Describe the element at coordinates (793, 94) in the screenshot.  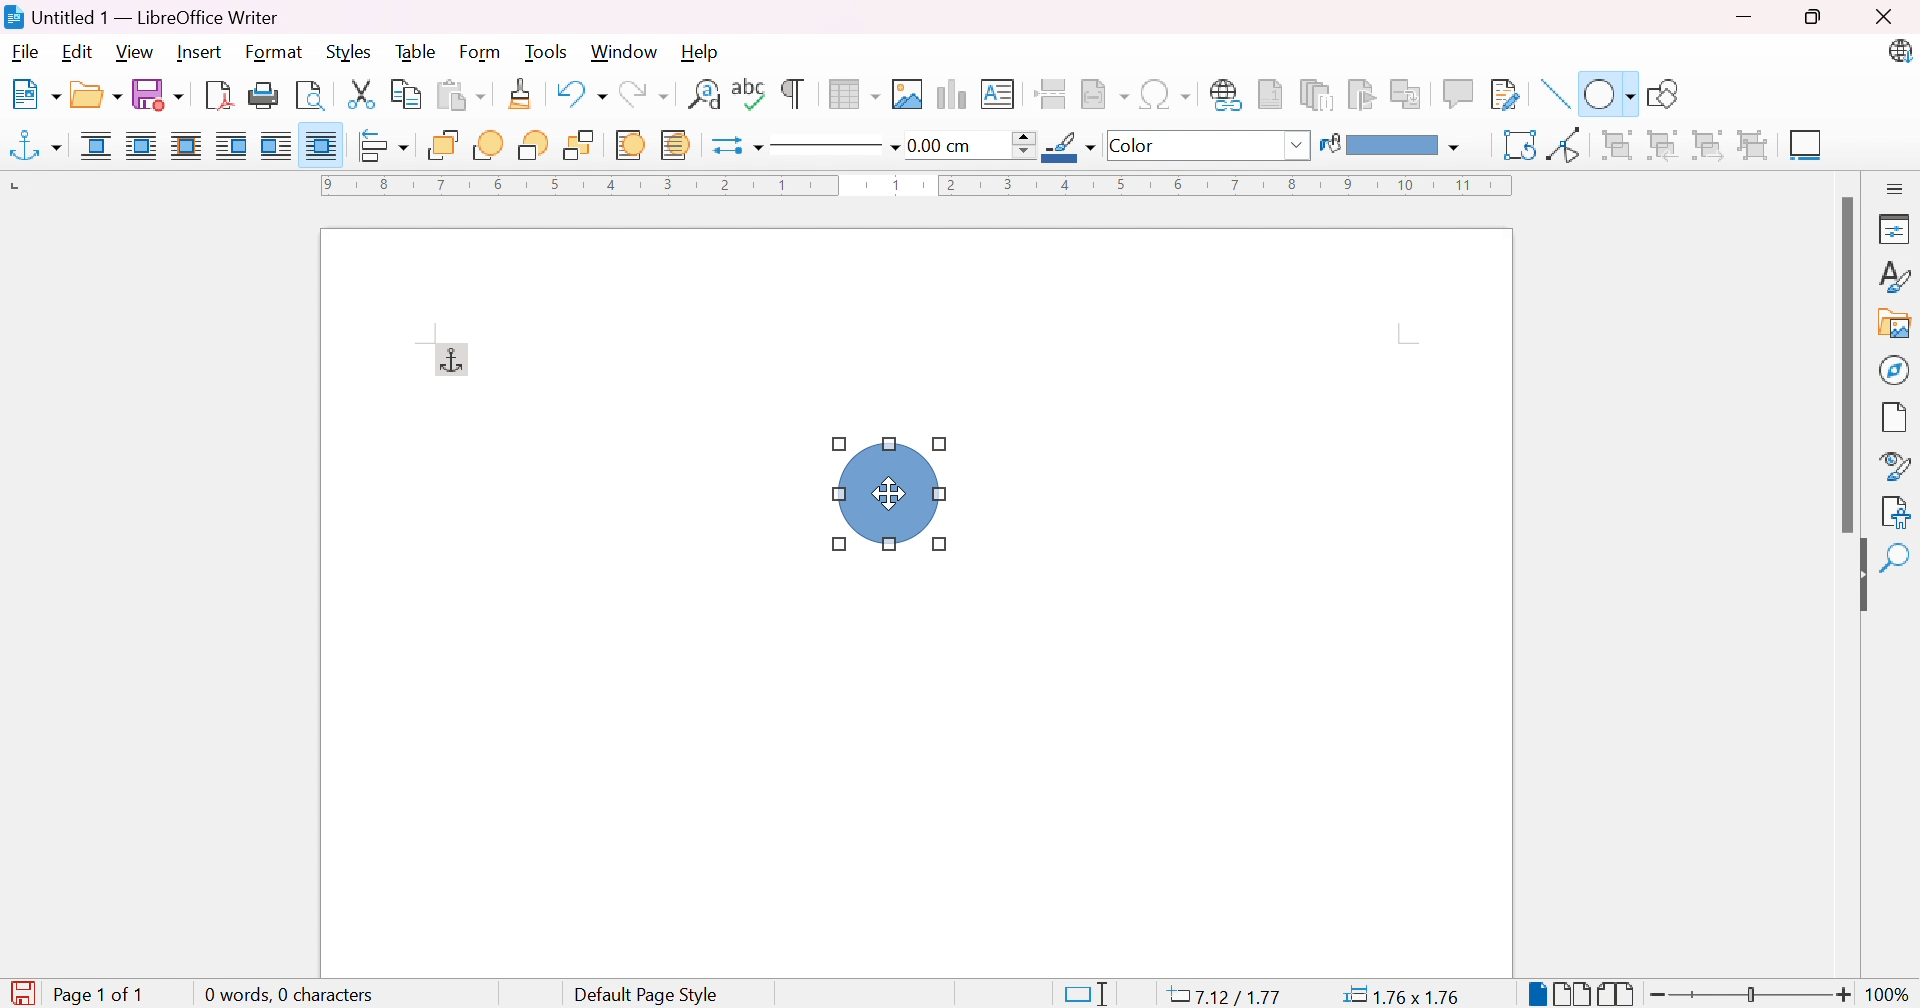
I see `Toggle formatting marks` at that location.